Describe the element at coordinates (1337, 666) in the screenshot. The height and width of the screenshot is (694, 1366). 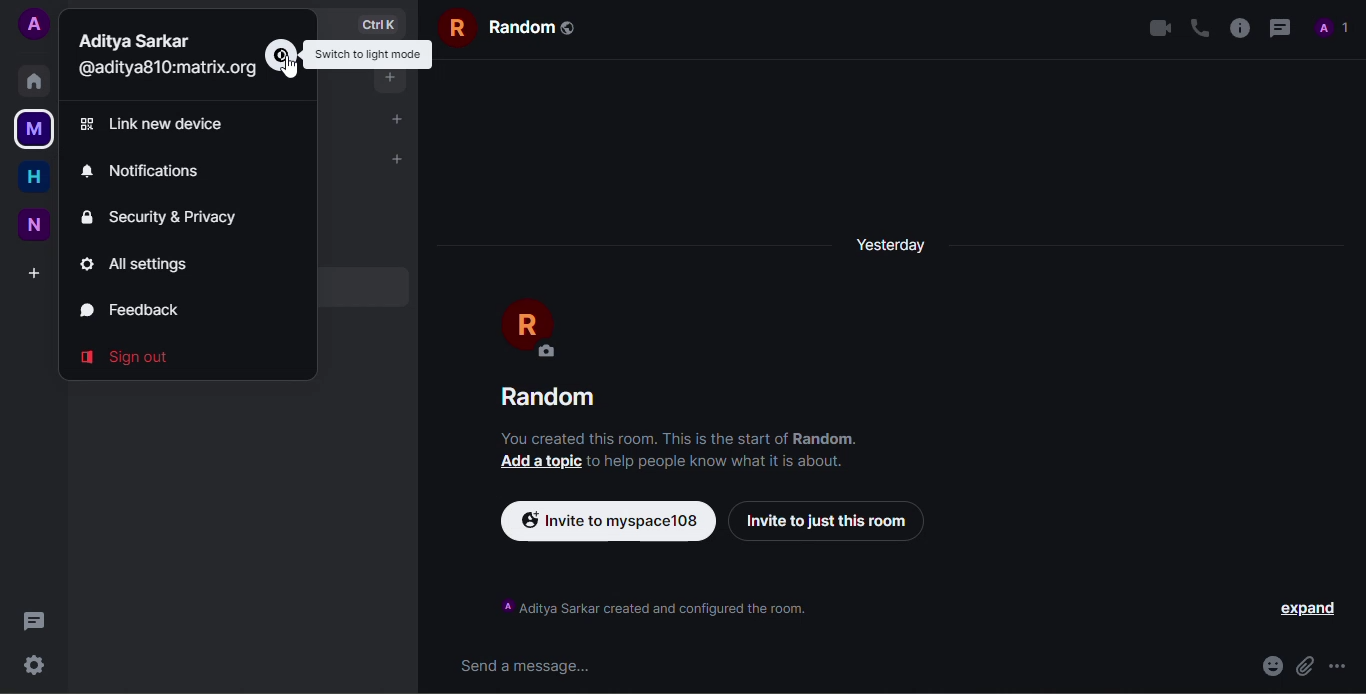
I see `more` at that location.